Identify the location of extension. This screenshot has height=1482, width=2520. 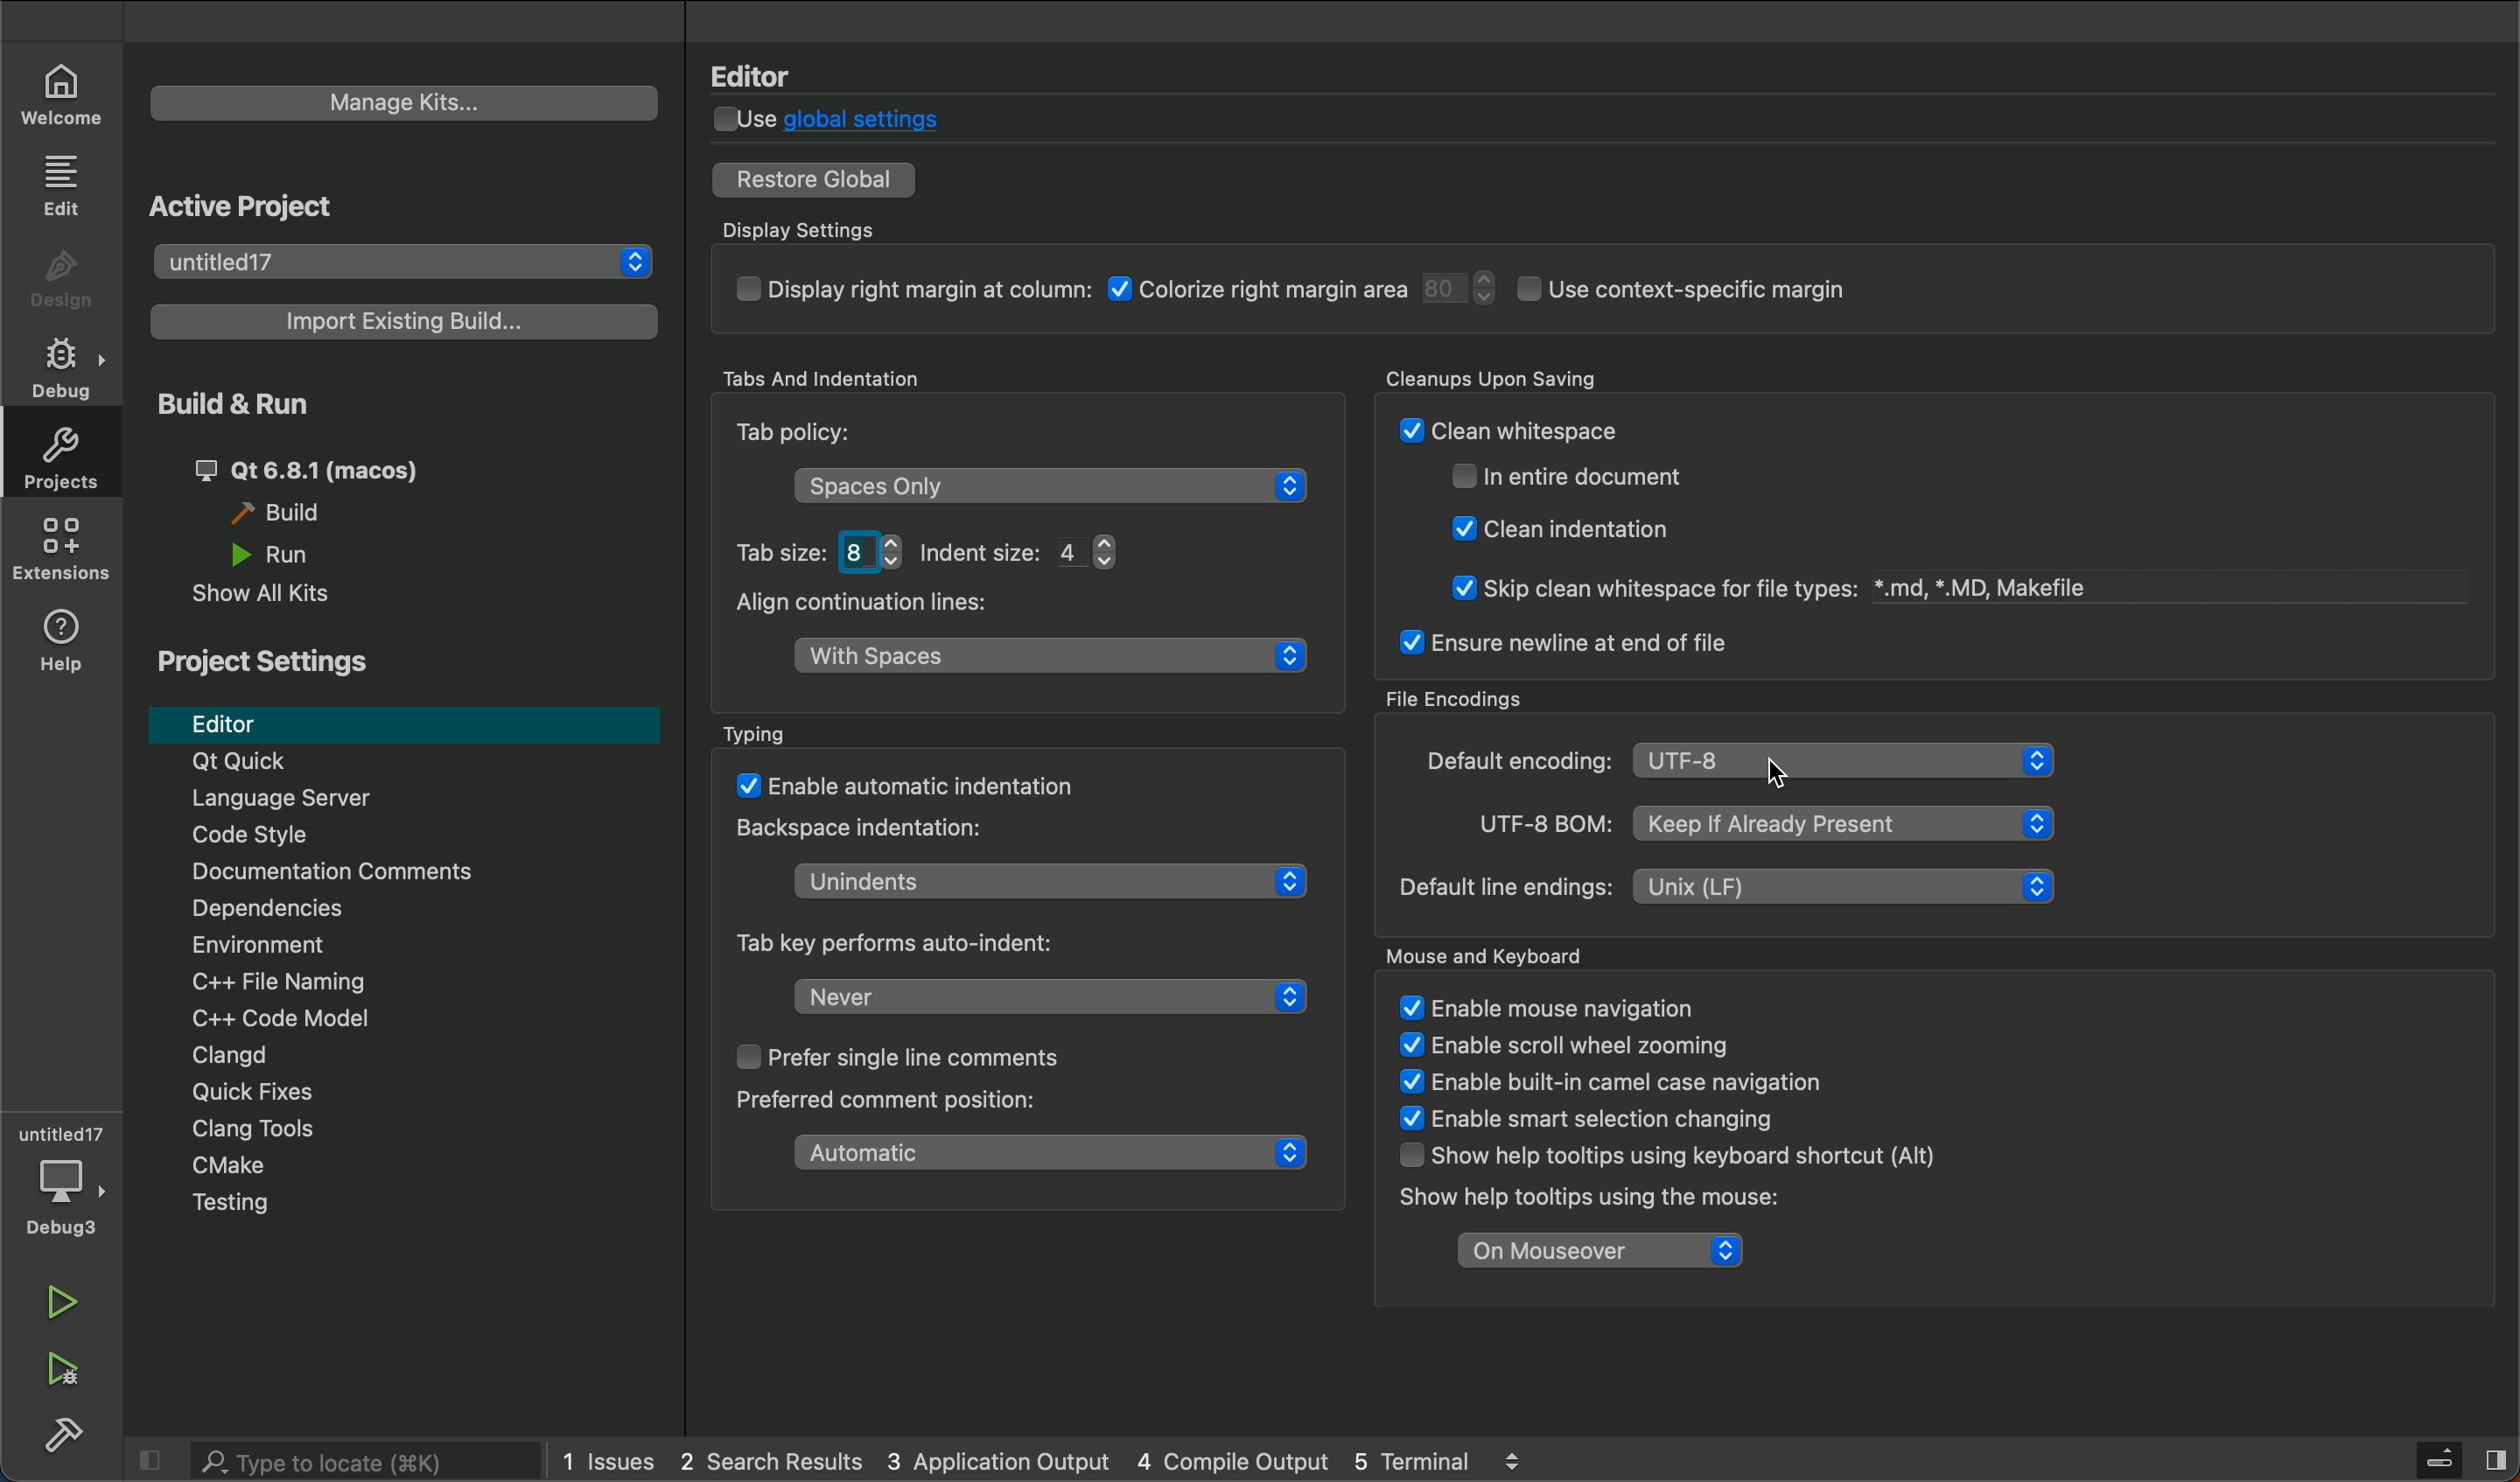
(62, 548).